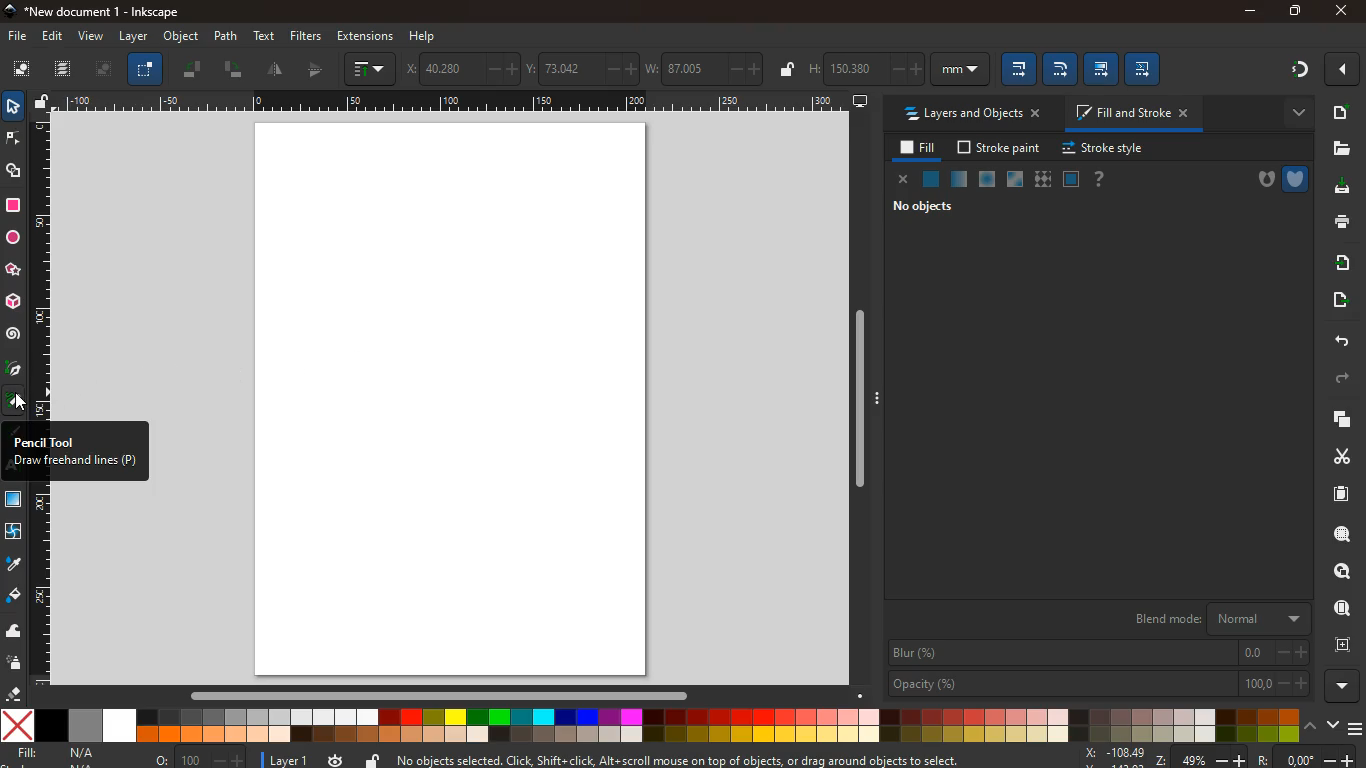  What do you see at coordinates (336, 760) in the screenshot?
I see `time` at bounding box center [336, 760].